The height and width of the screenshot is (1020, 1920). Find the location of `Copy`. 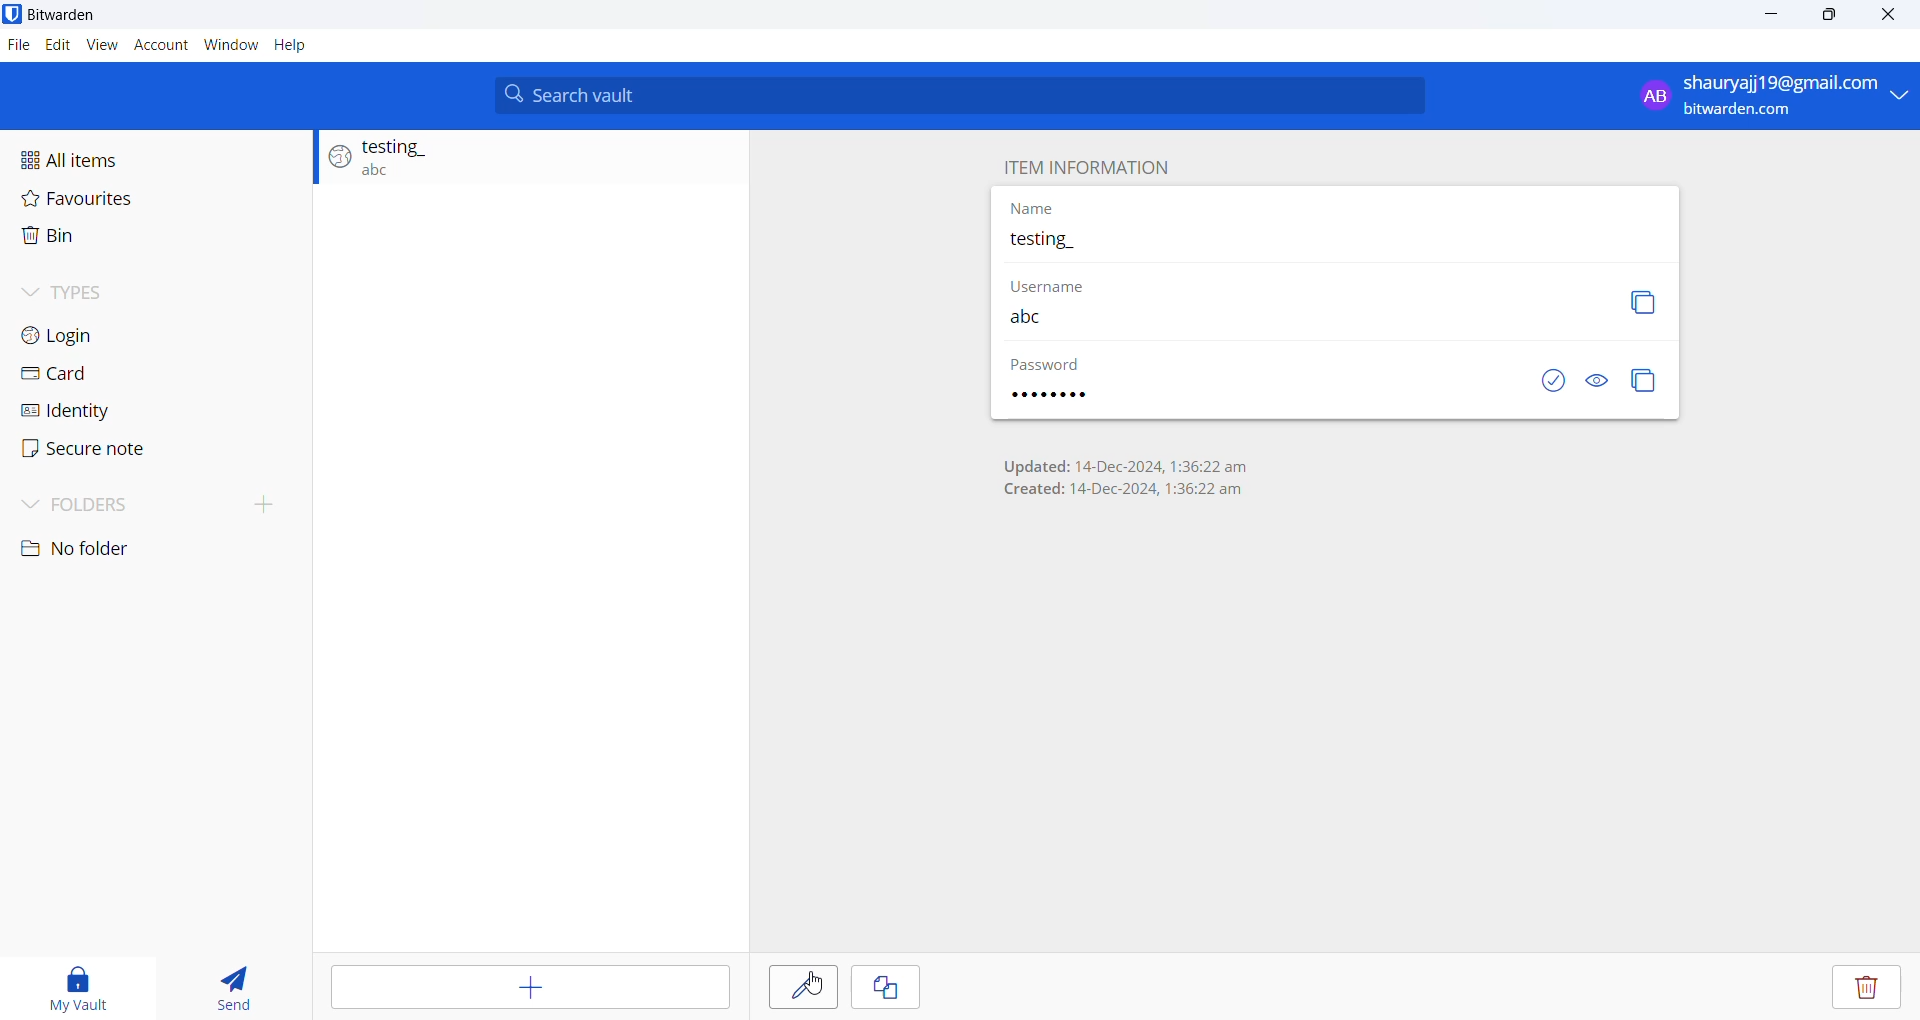

Copy is located at coordinates (889, 987).